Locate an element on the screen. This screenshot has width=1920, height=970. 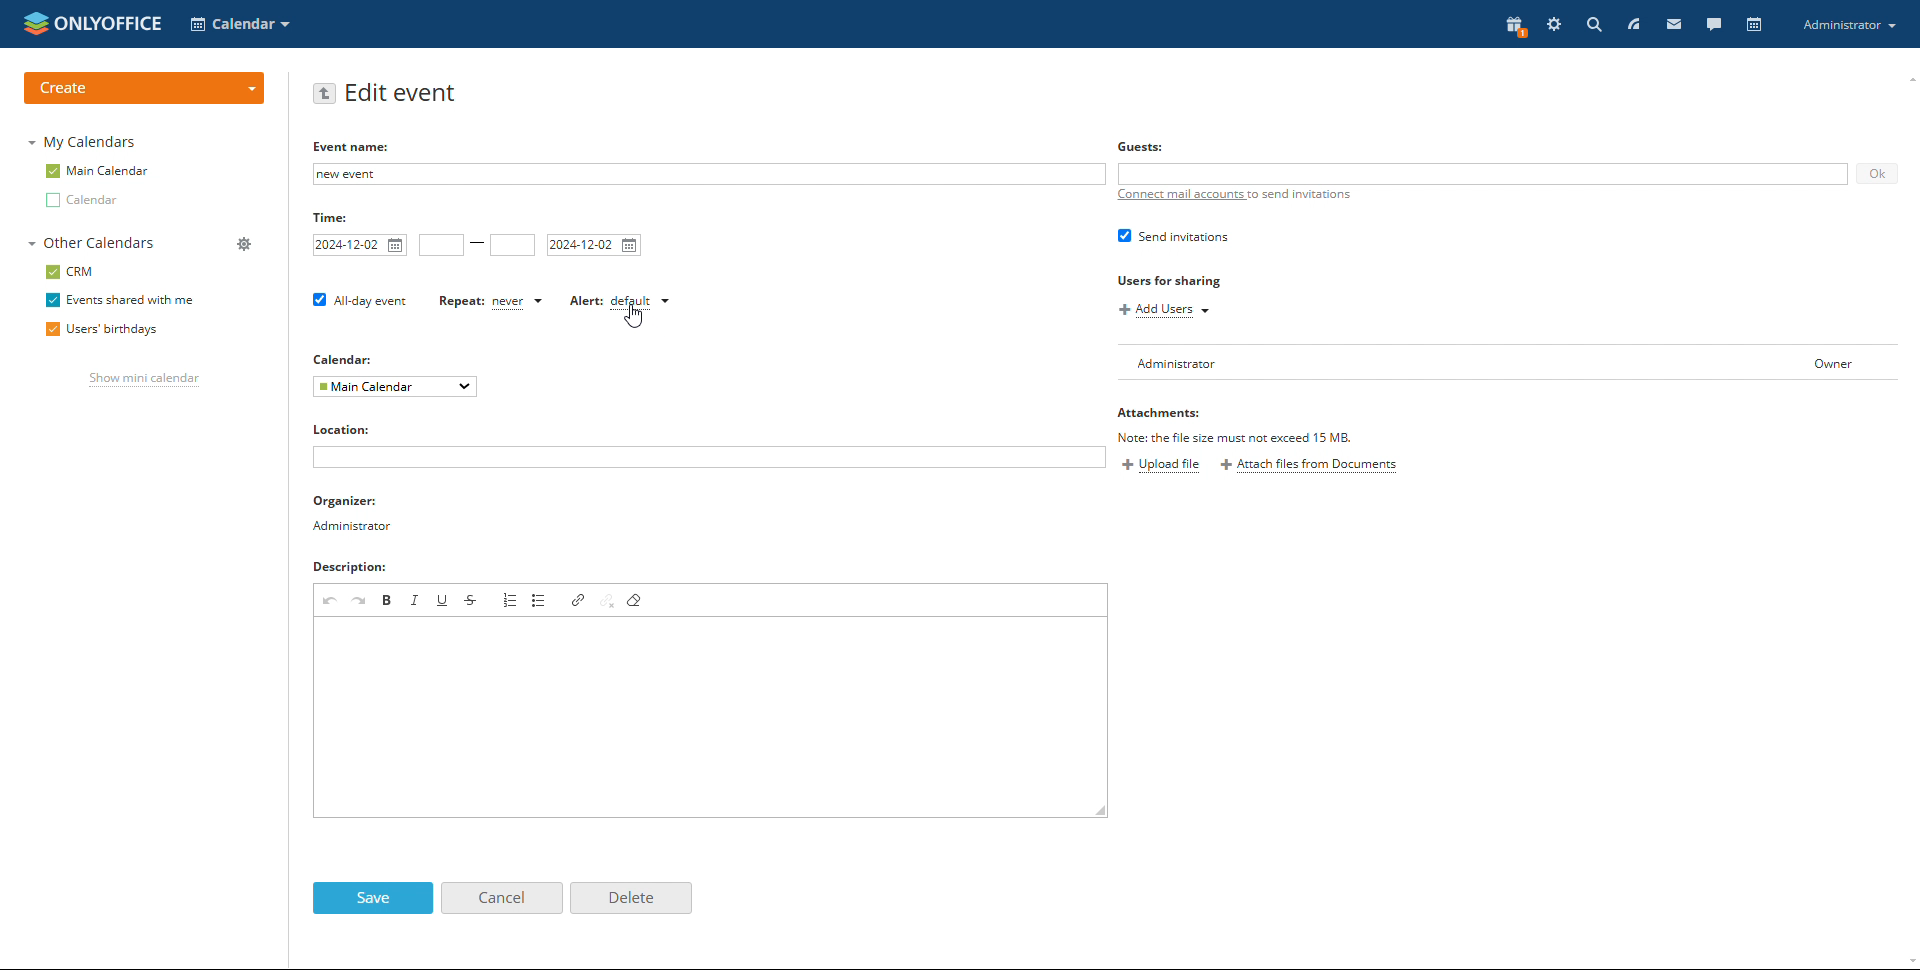
bold is located at coordinates (387, 600).